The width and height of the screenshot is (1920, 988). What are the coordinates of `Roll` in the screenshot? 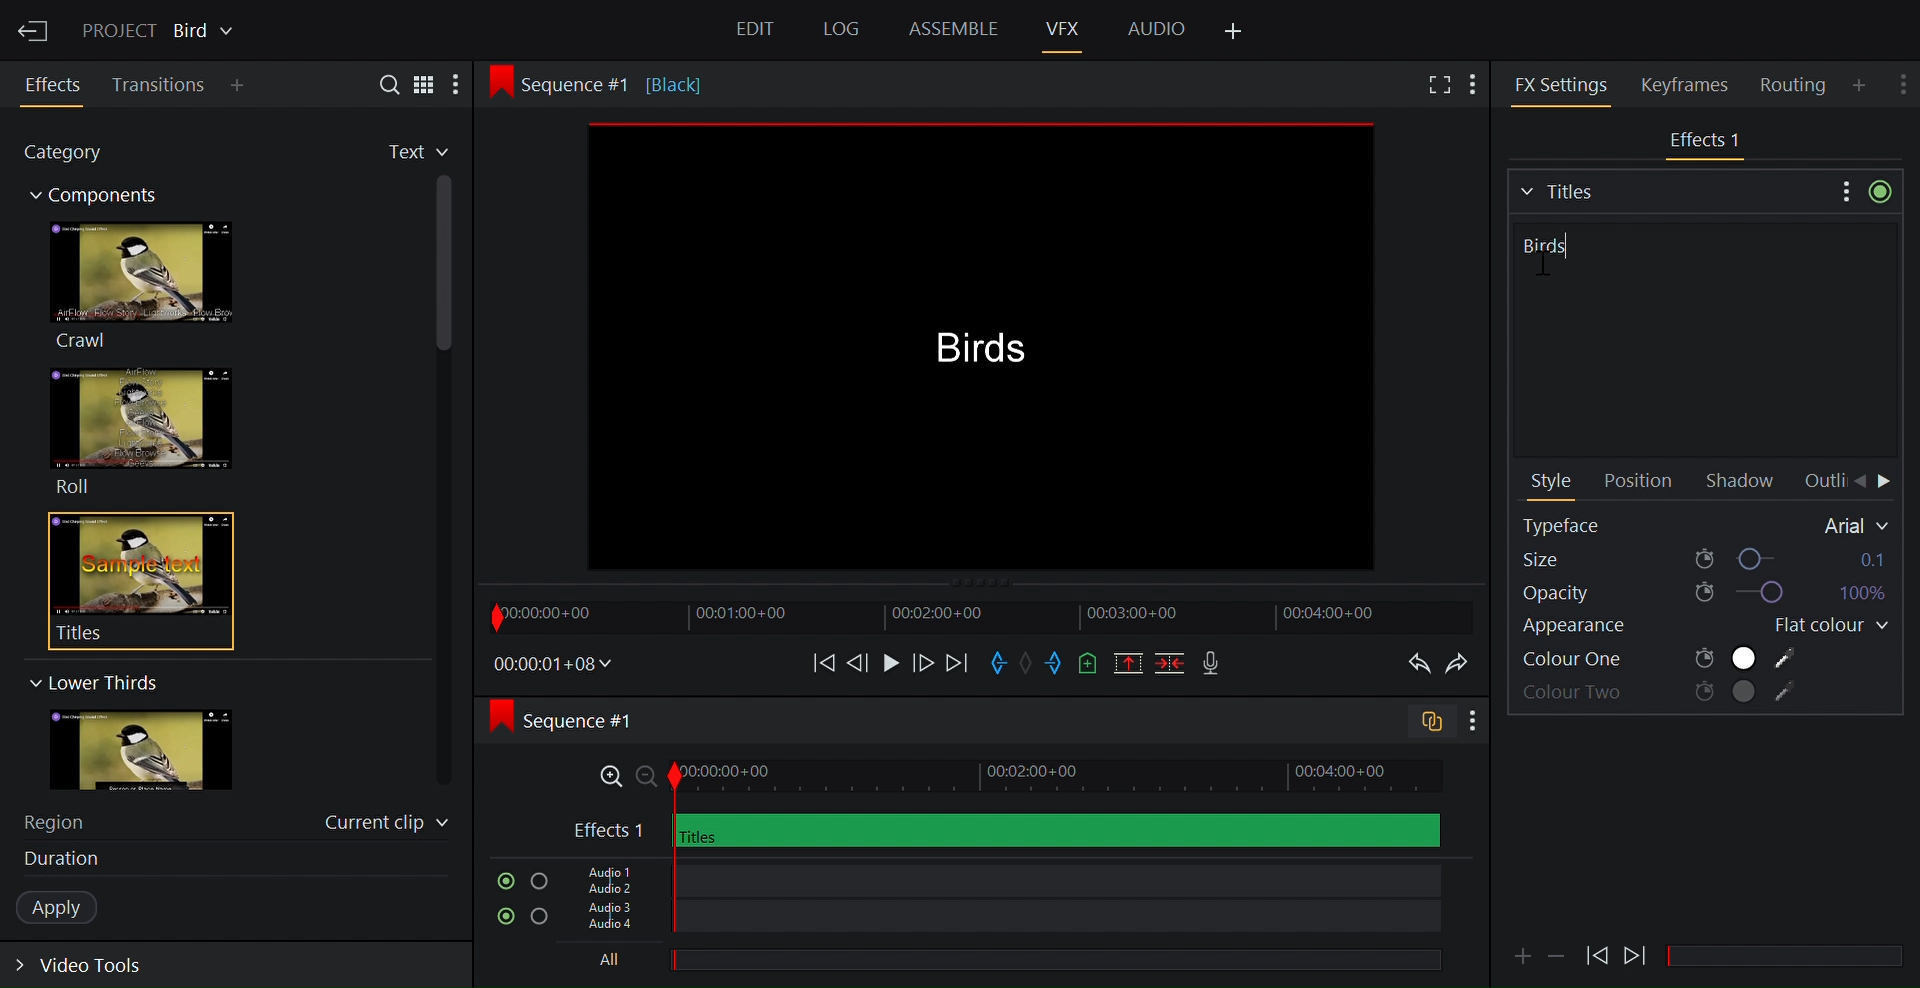 It's located at (140, 431).